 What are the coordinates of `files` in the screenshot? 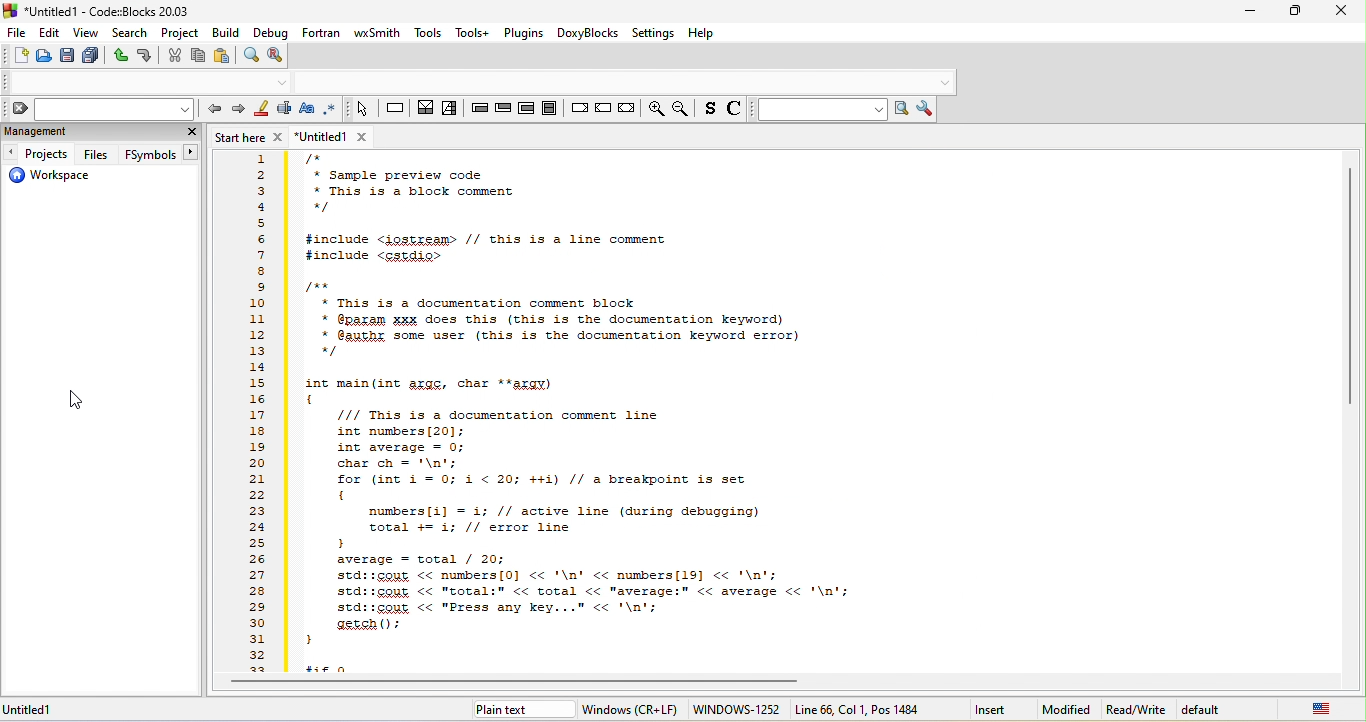 It's located at (97, 153).